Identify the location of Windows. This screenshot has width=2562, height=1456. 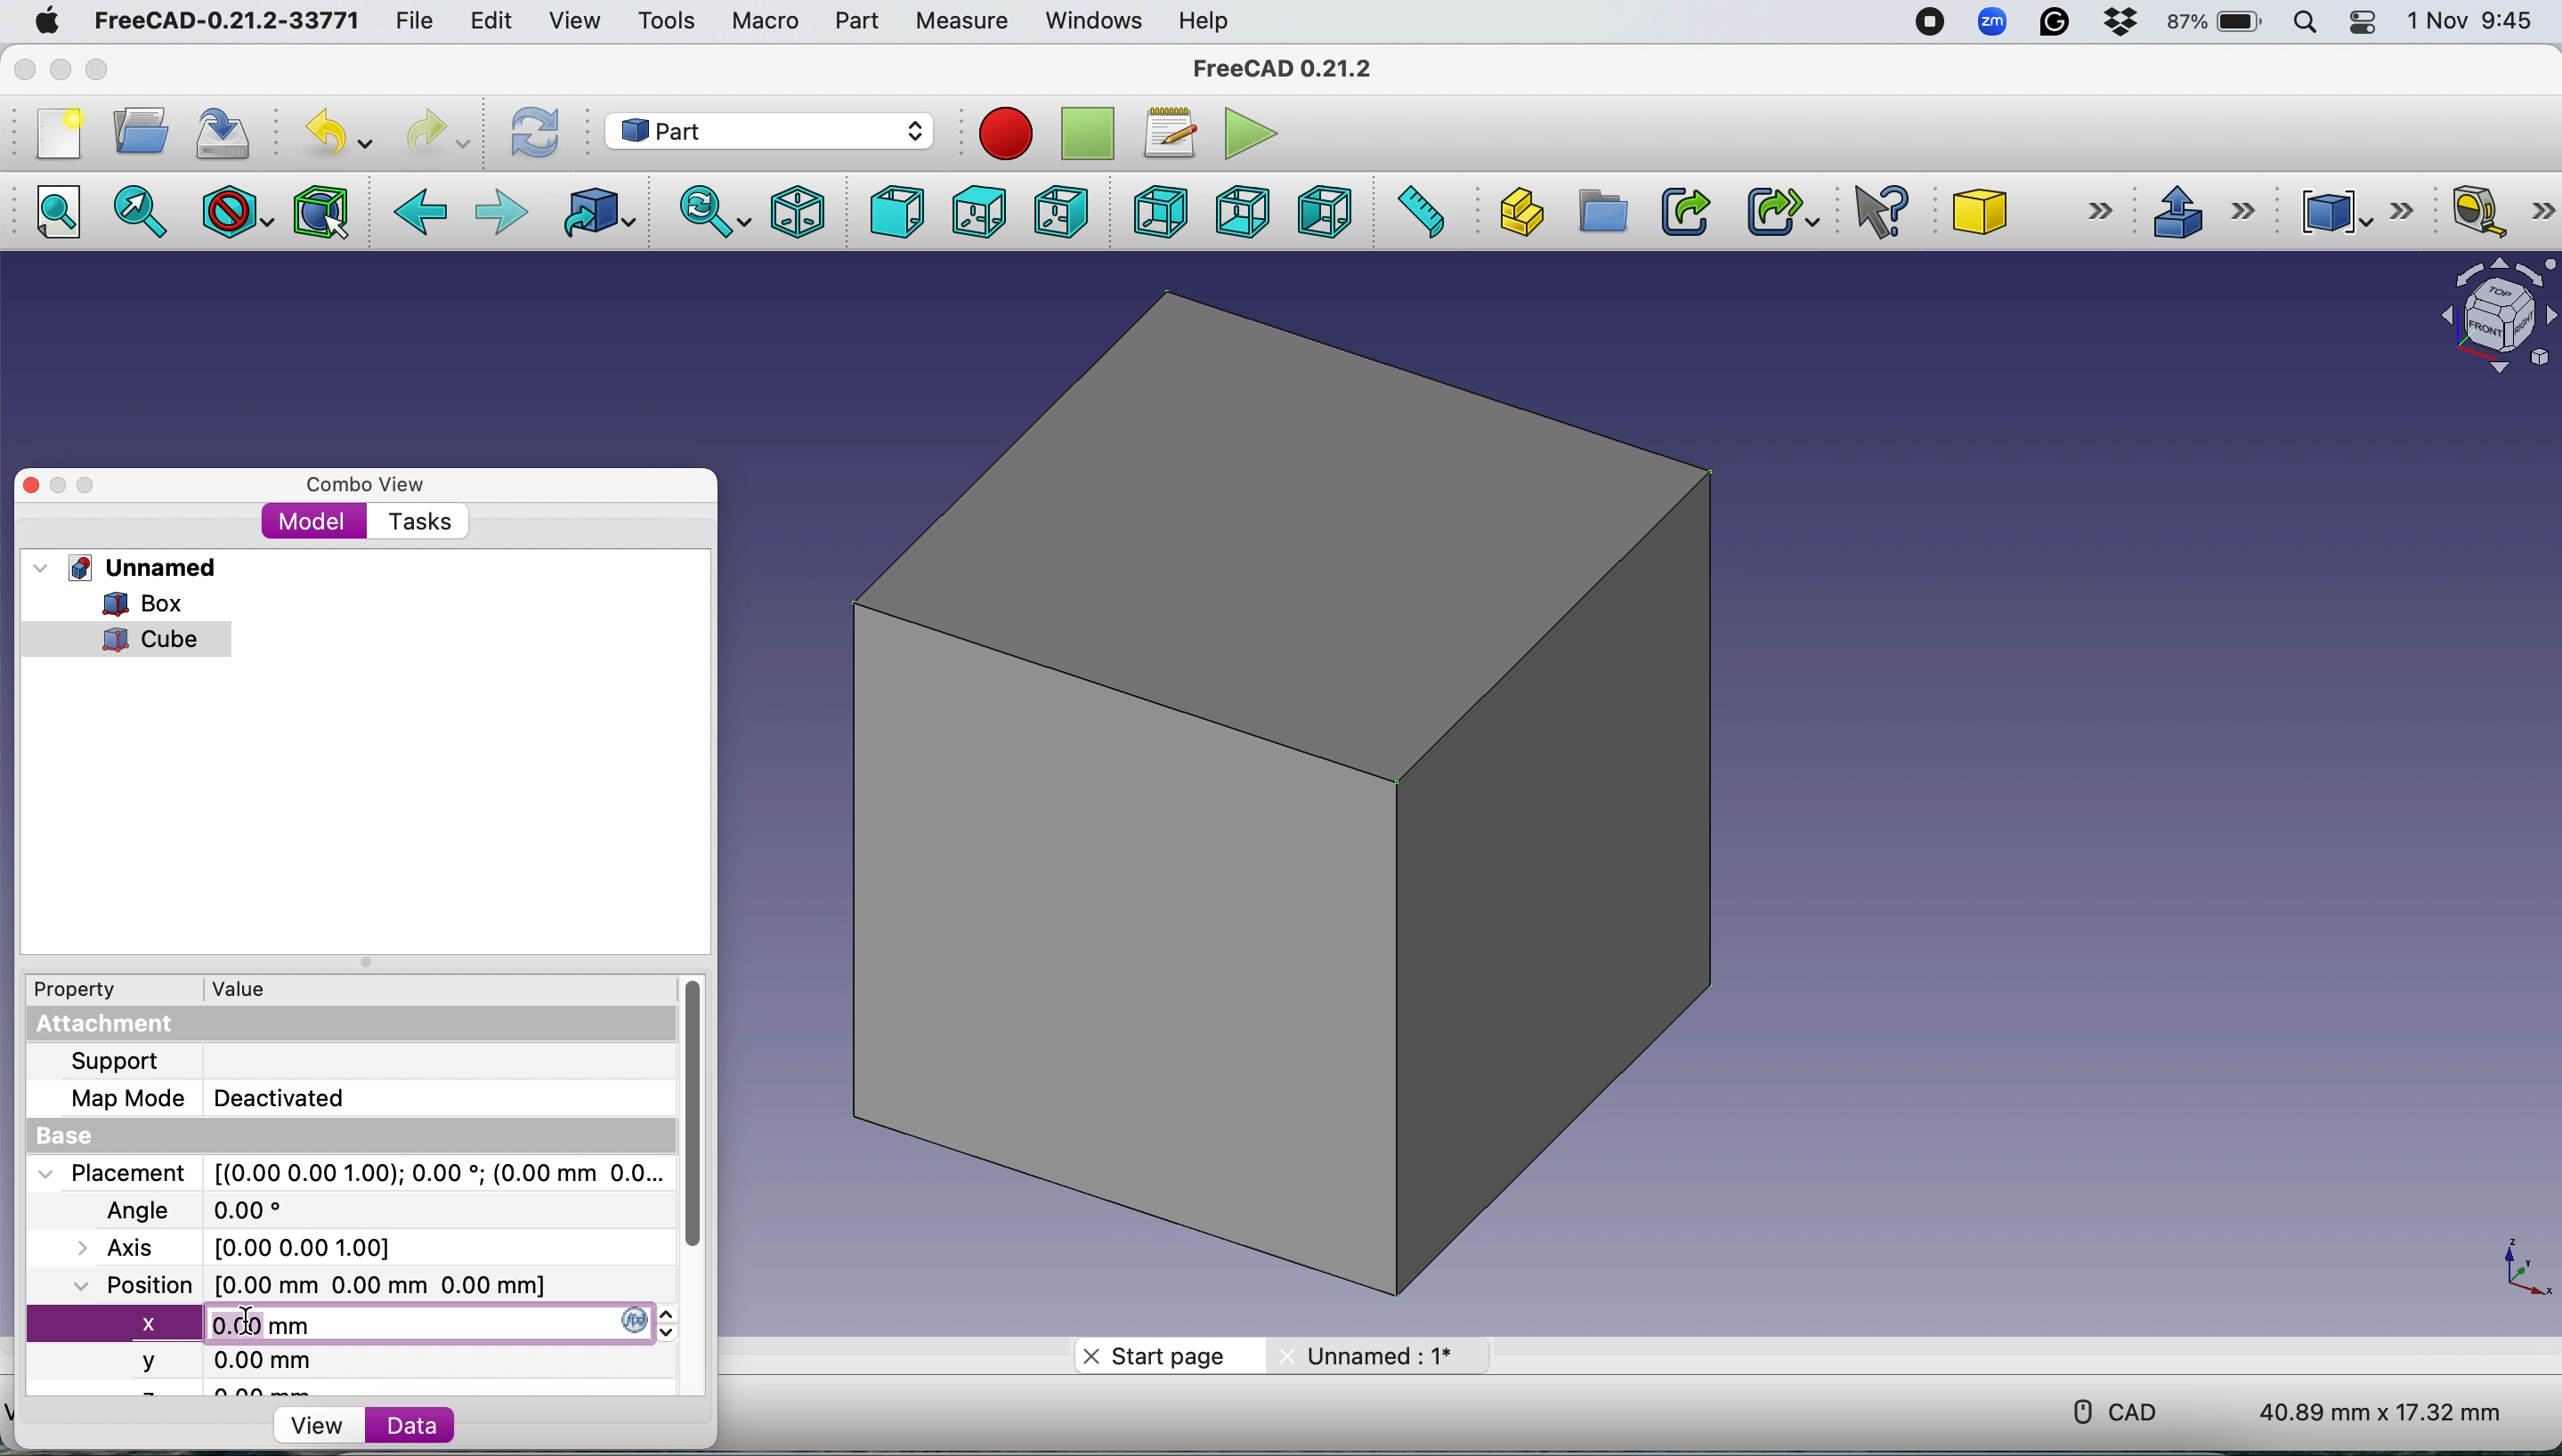
(1094, 22).